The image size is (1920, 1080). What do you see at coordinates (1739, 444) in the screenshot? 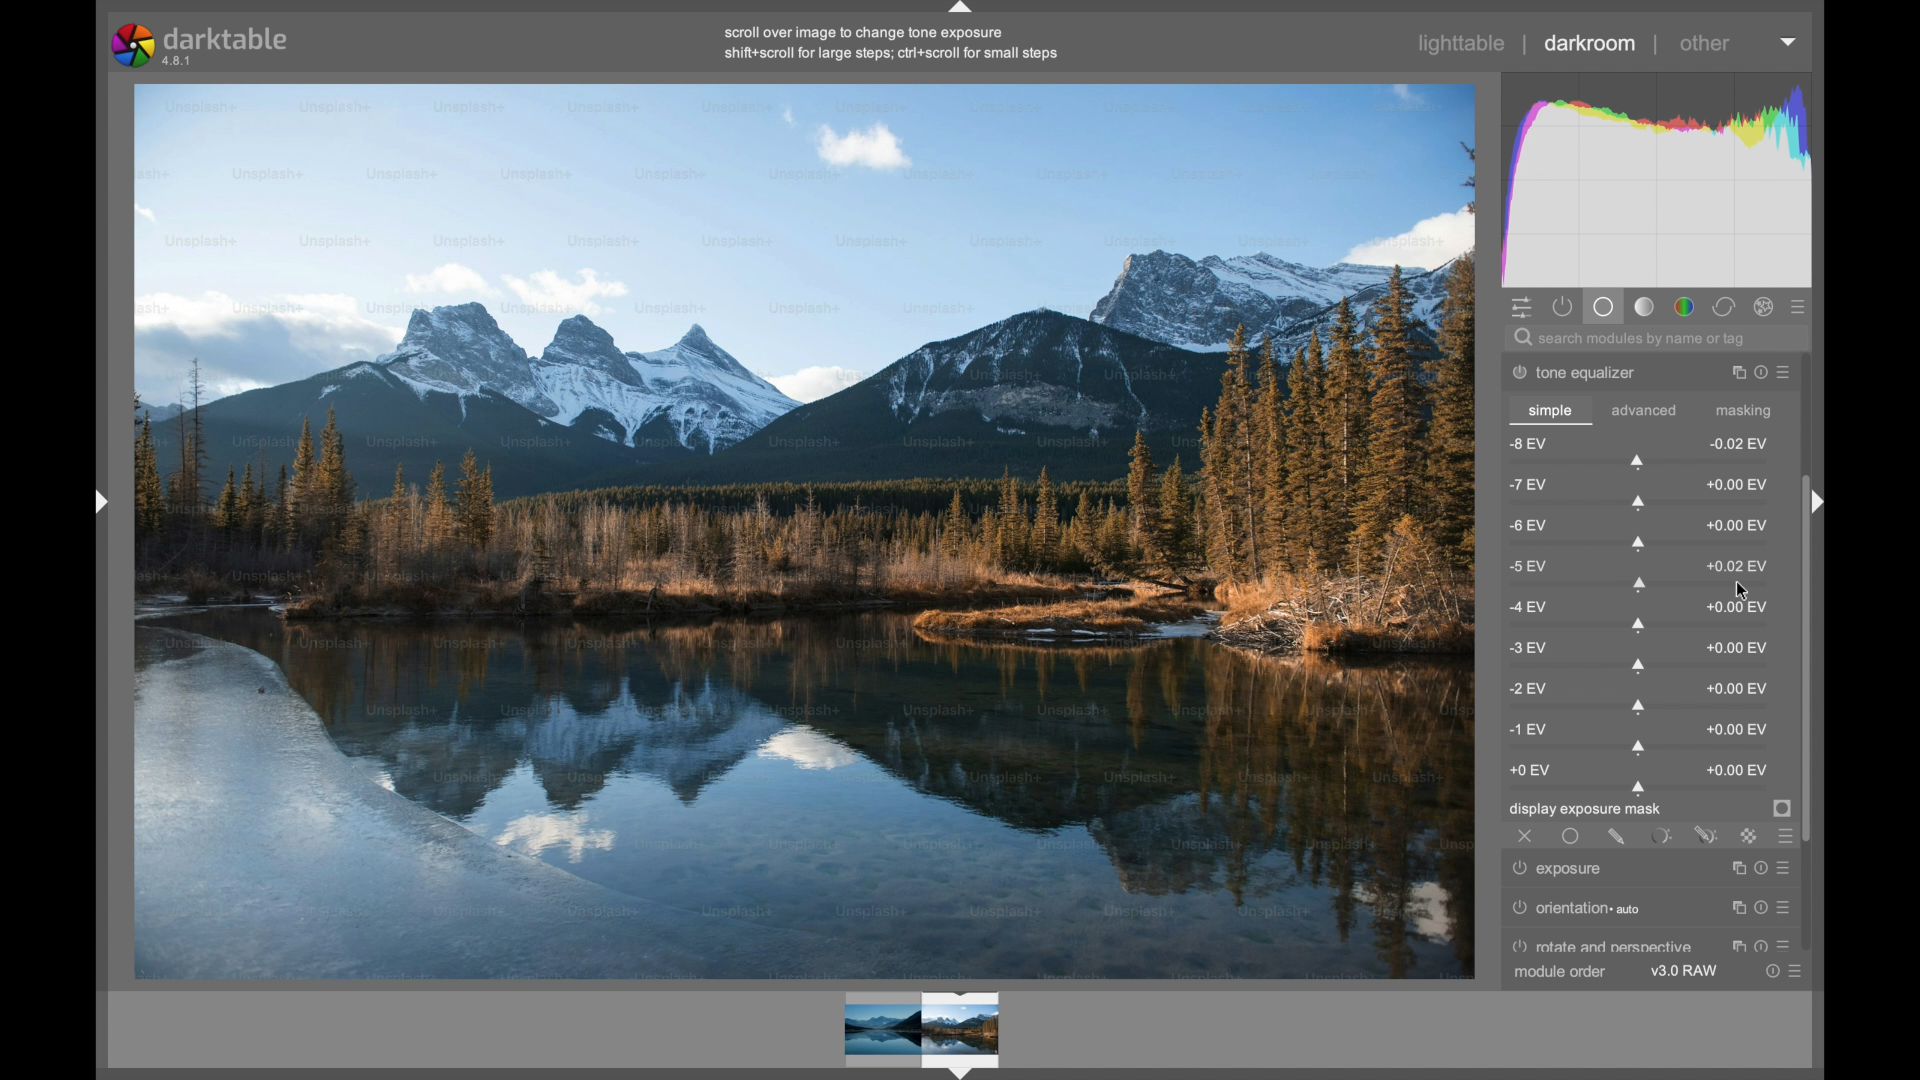
I see `0.02 ev` at bounding box center [1739, 444].